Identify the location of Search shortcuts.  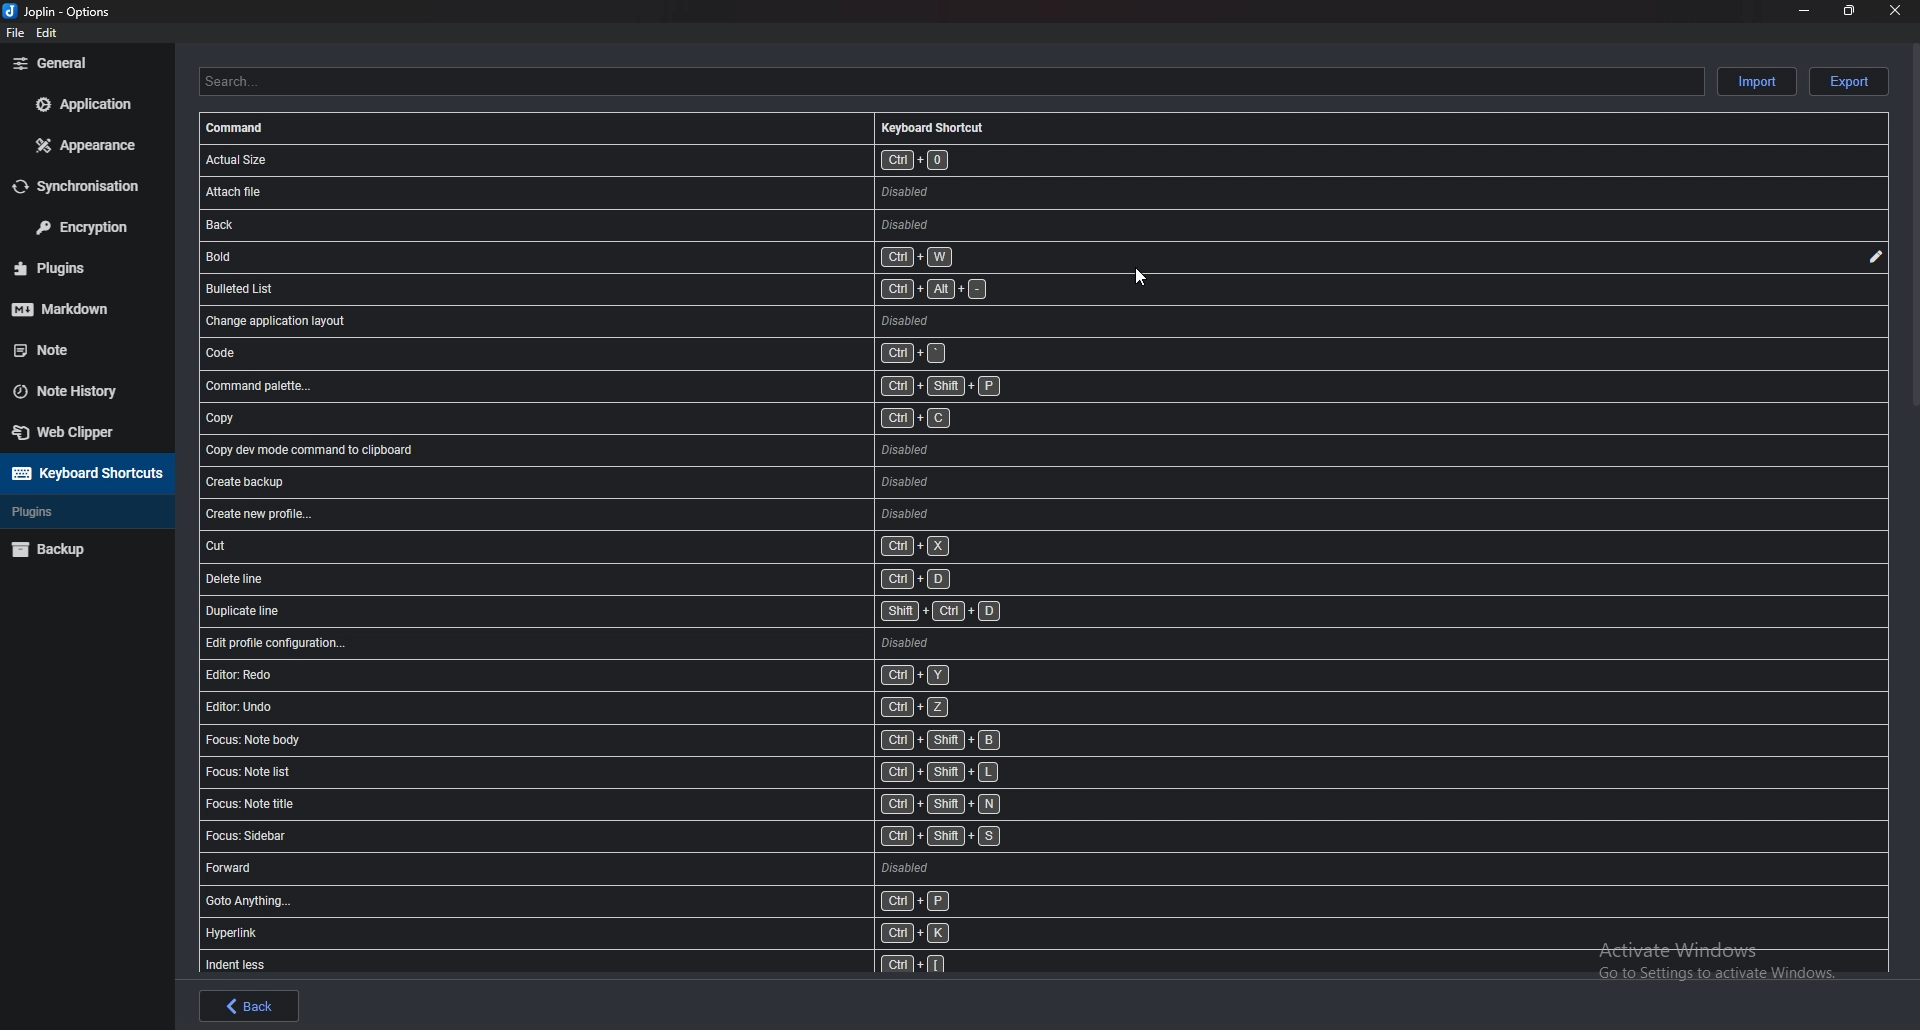
(955, 82).